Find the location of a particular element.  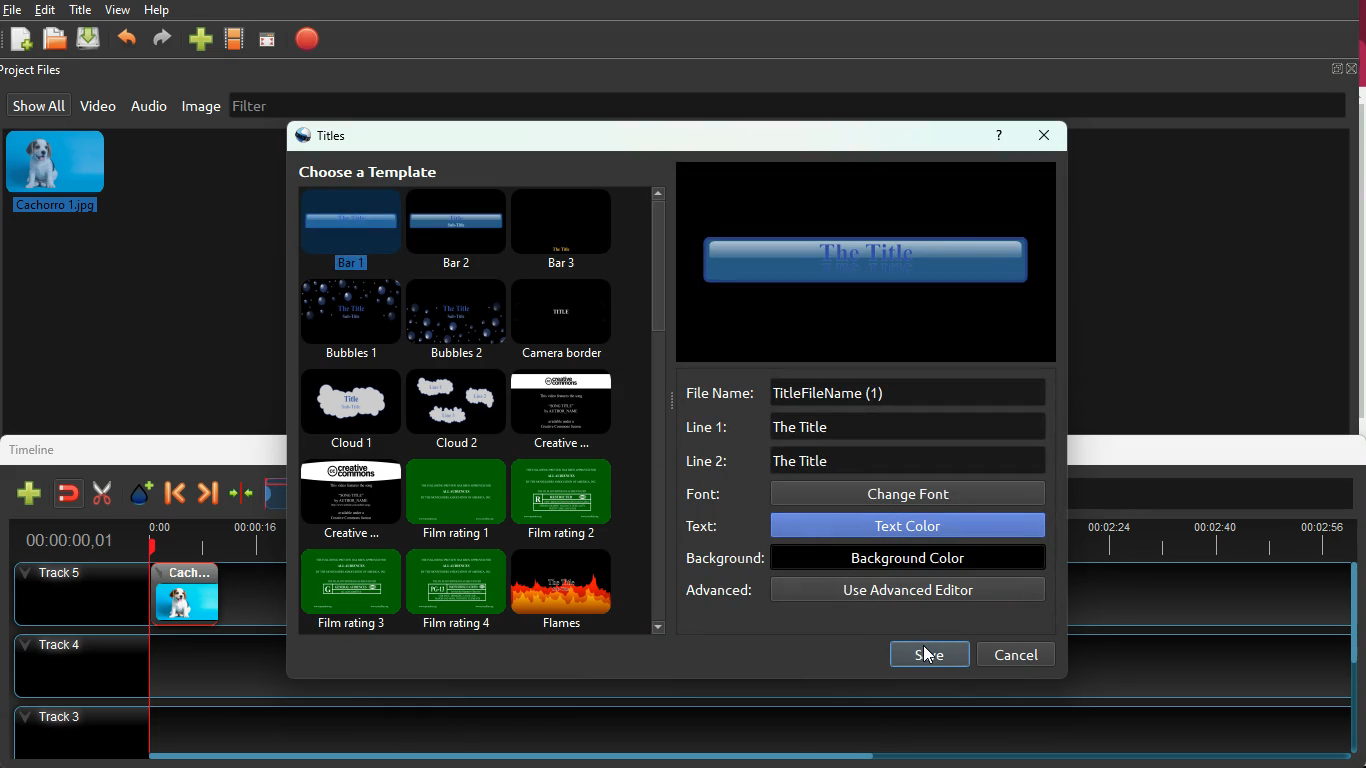

line 2 is located at coordinates (864, 459).